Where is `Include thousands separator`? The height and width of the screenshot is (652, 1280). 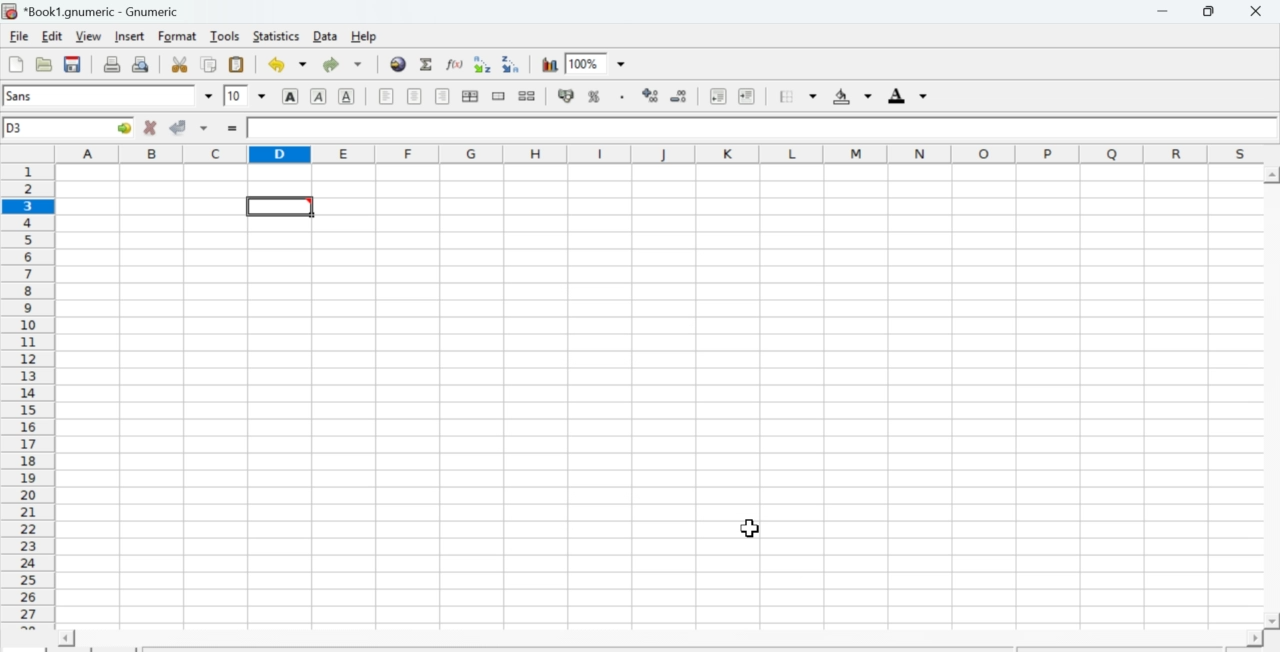 Include thousands separator is located at coordinates (622, 98).